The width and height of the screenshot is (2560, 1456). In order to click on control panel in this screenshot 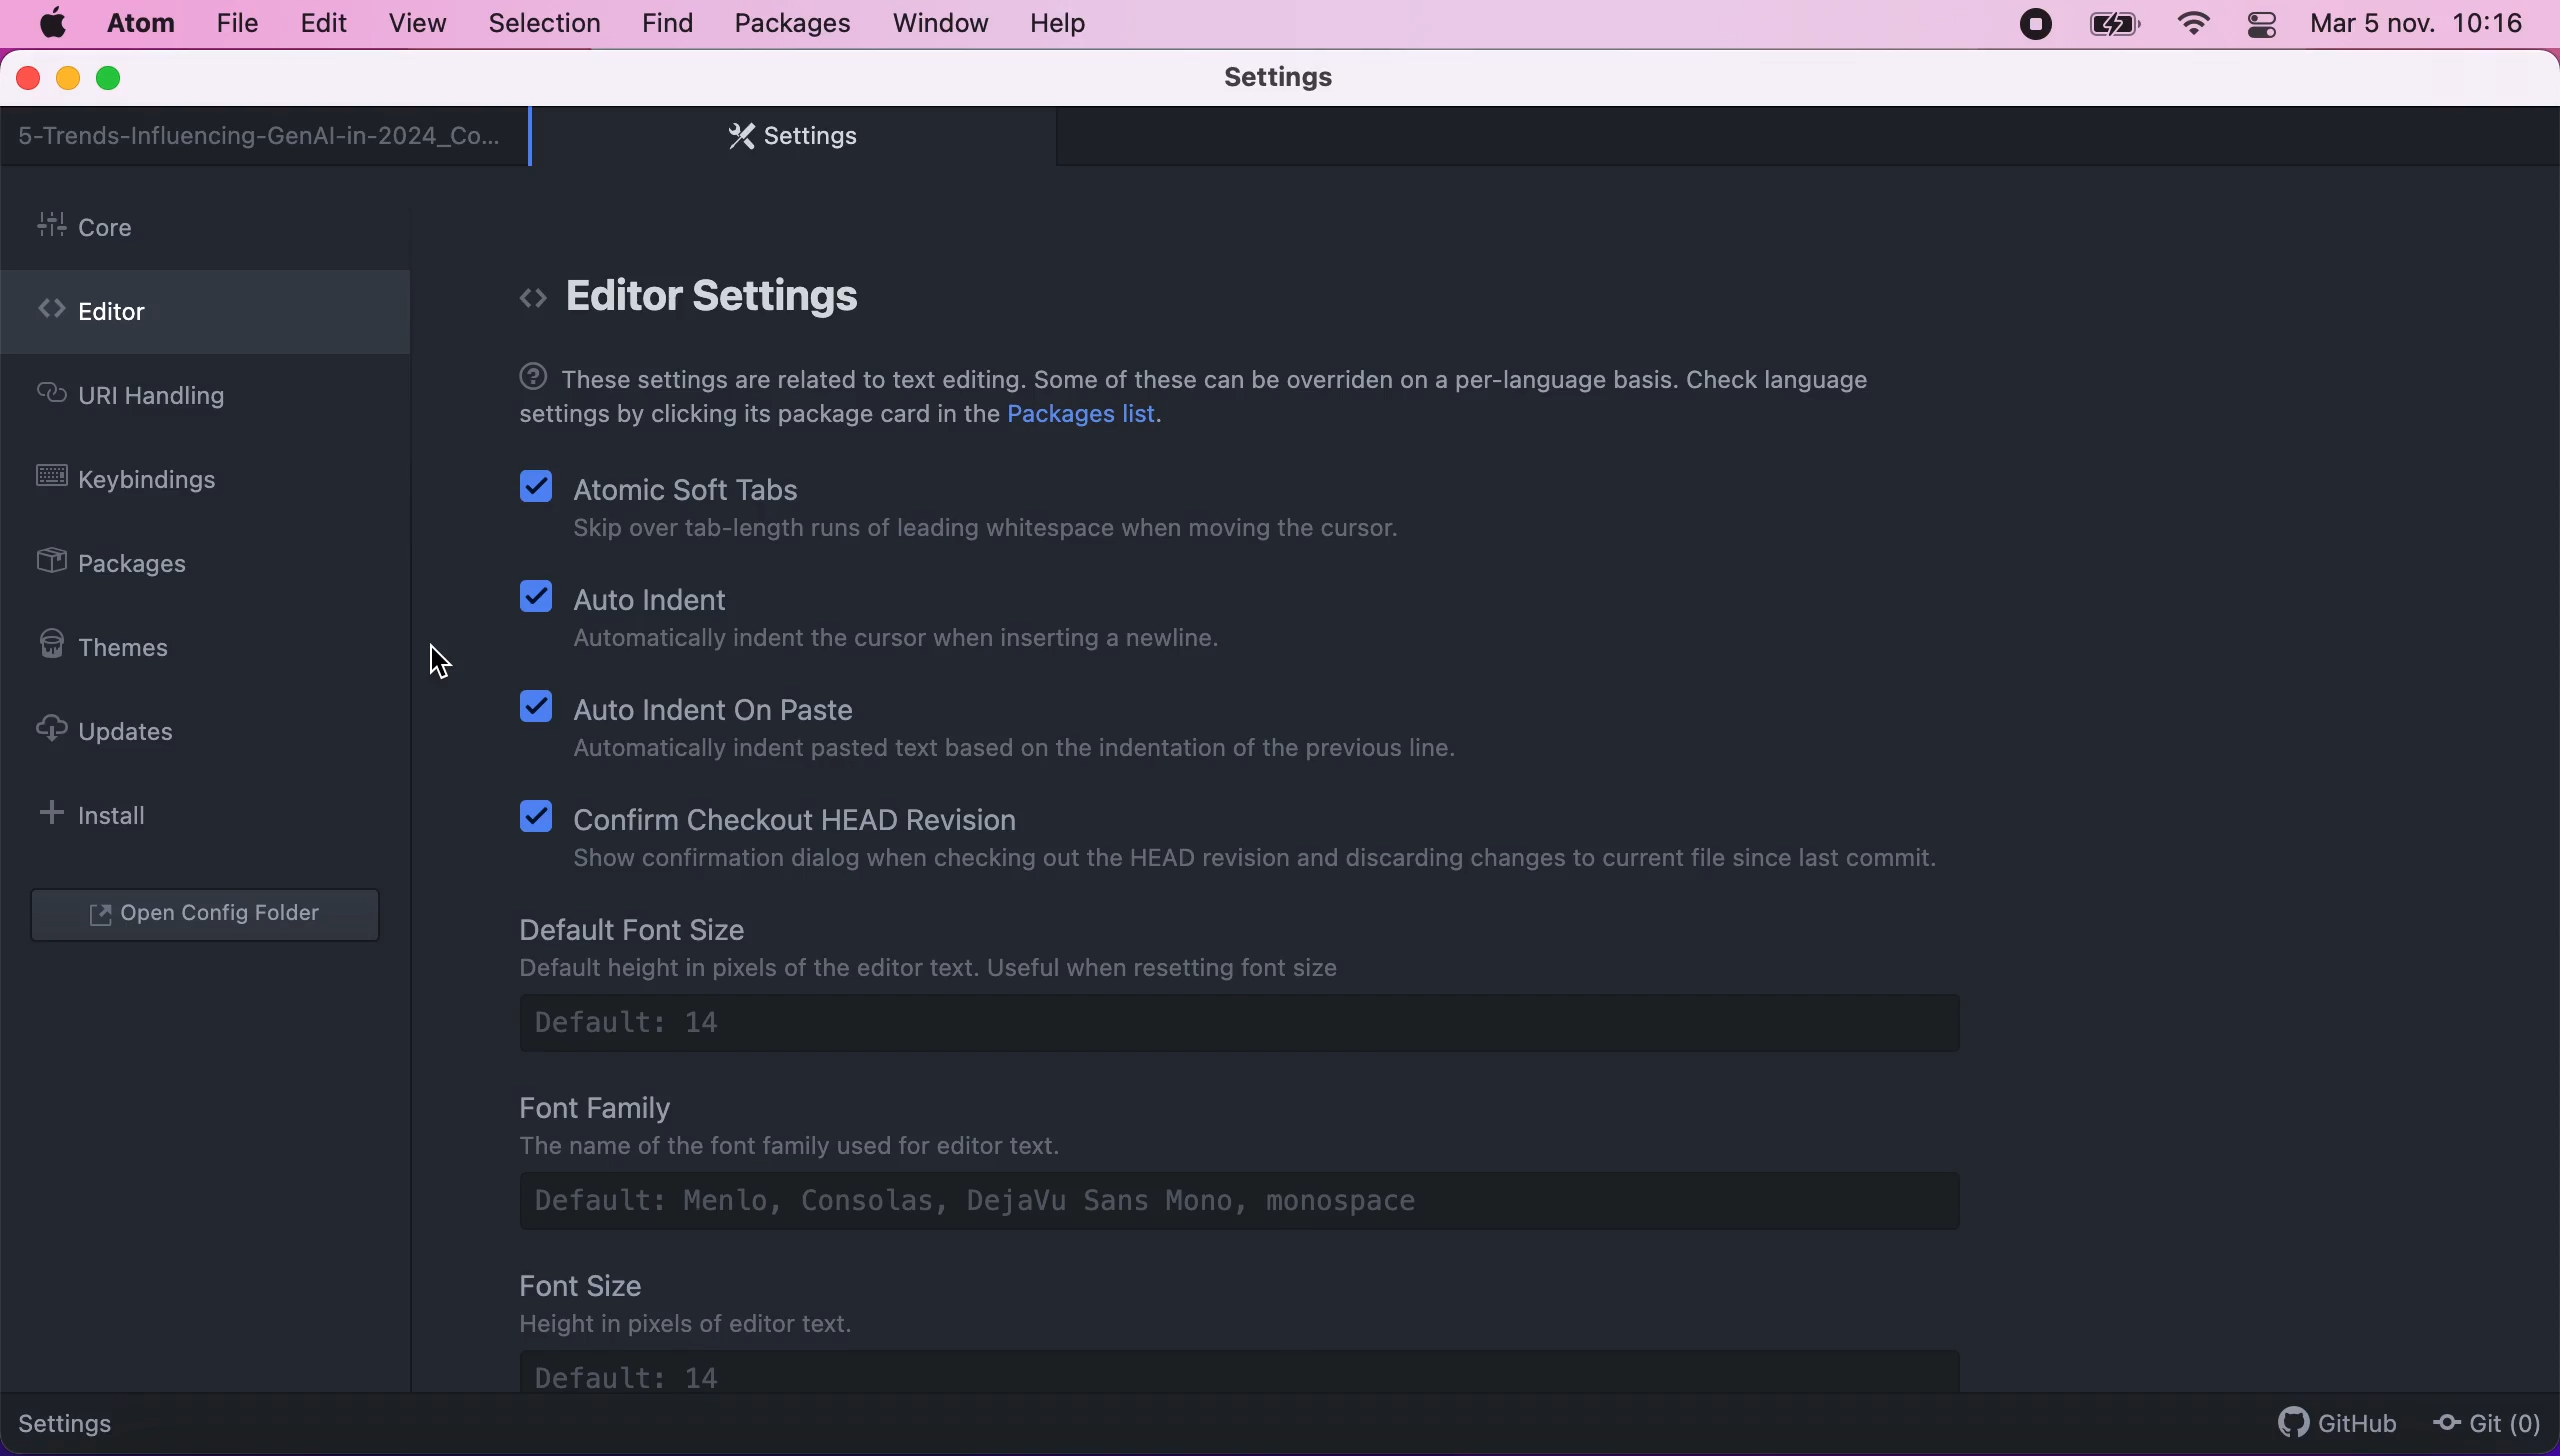, I will do `click(2264, 28)`.